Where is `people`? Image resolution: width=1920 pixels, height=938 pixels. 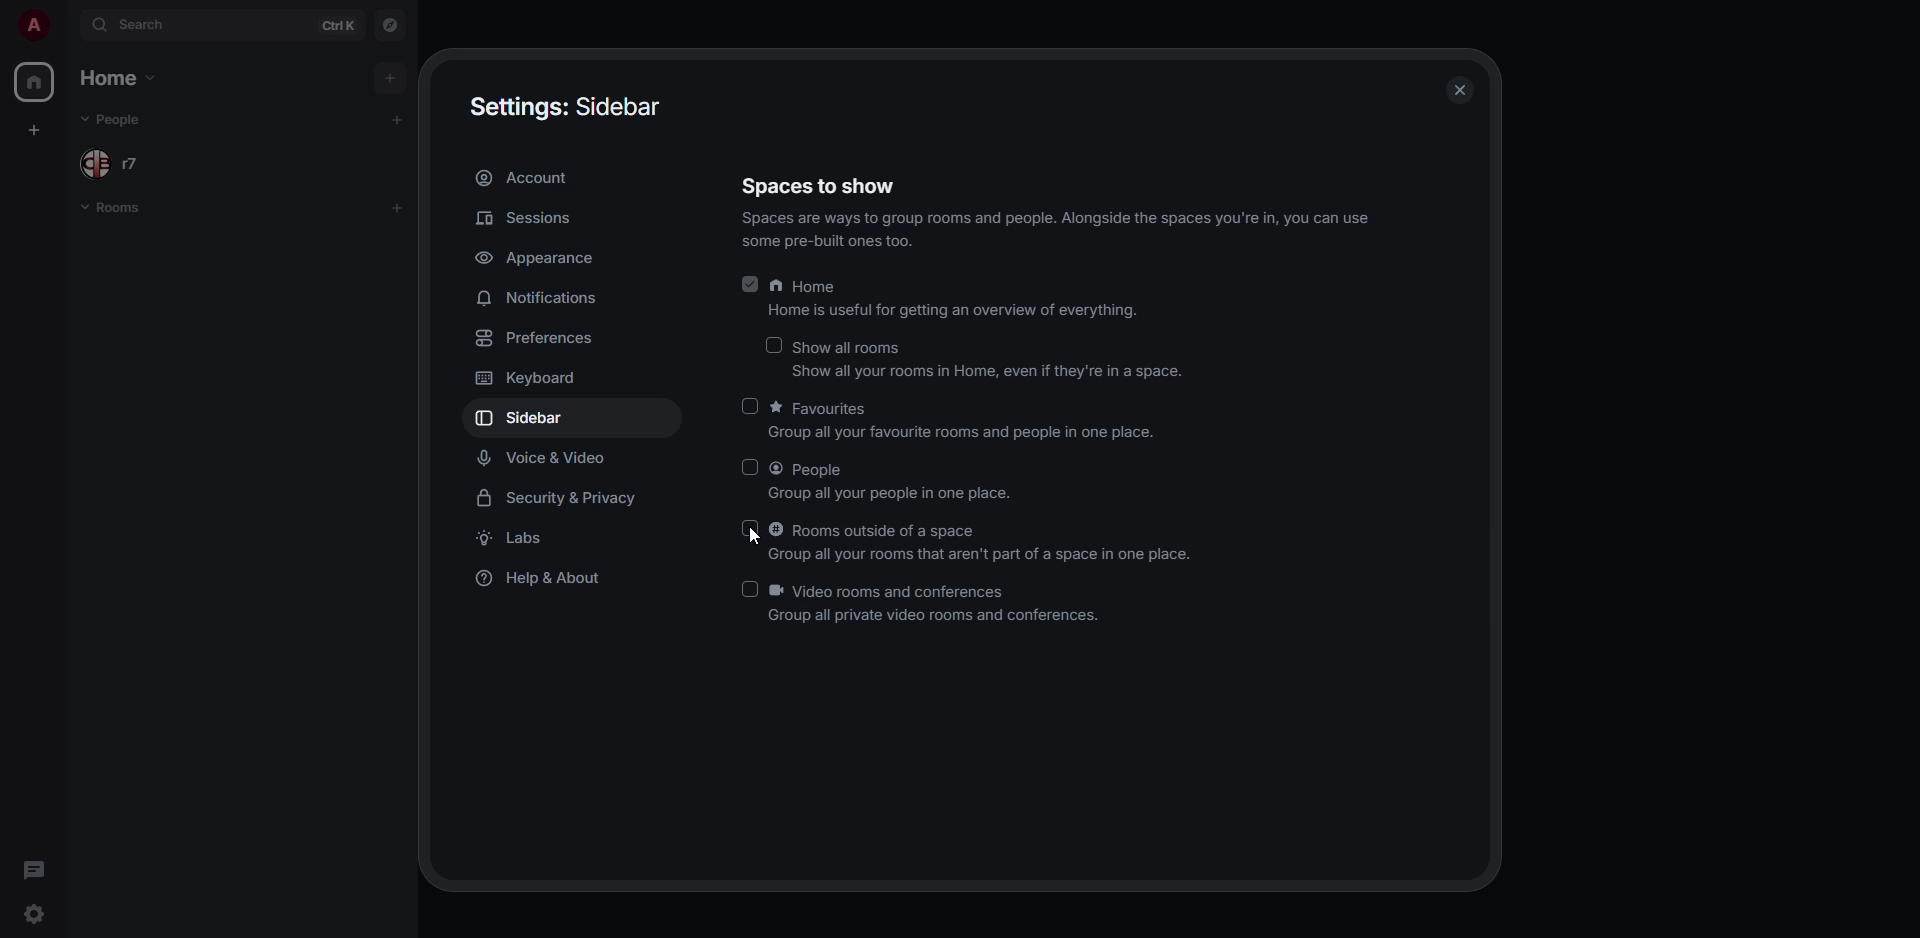 people is located at coordinates (116, 121).